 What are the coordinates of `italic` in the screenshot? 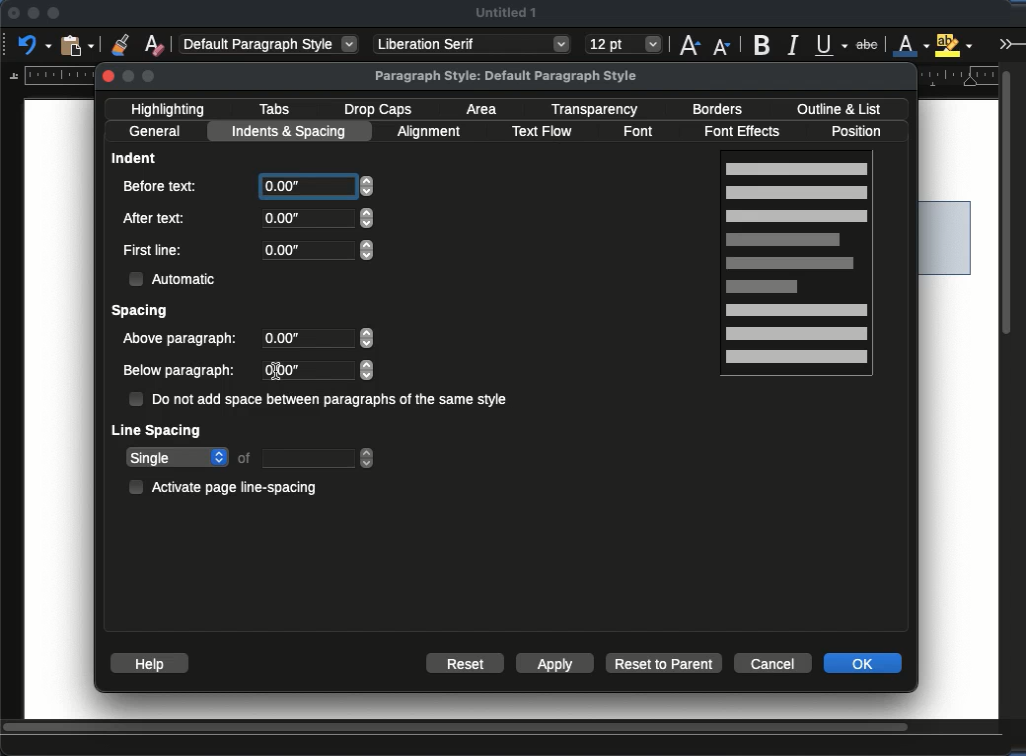 It's located at (792, 46).